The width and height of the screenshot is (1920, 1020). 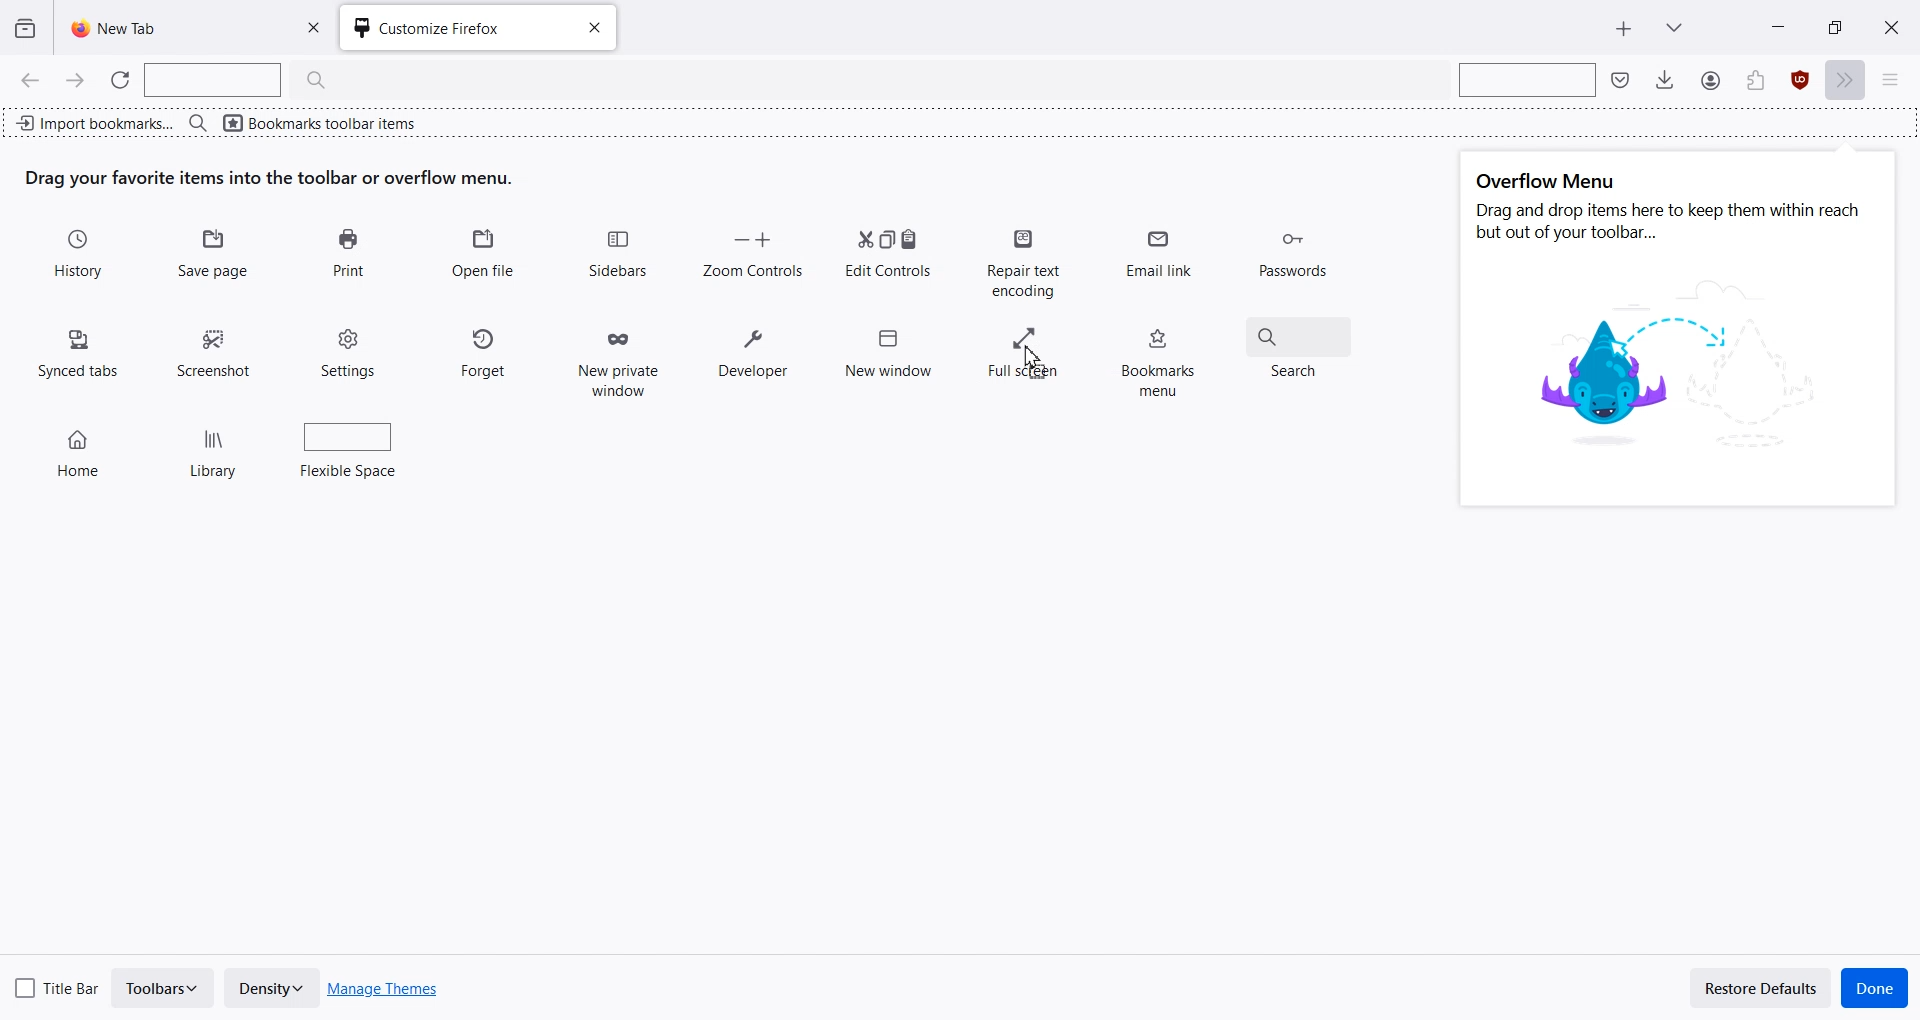 What do you see at coordinates (888, 347) in the screenshot?
I see `New window` at bounding box center [888, 347].